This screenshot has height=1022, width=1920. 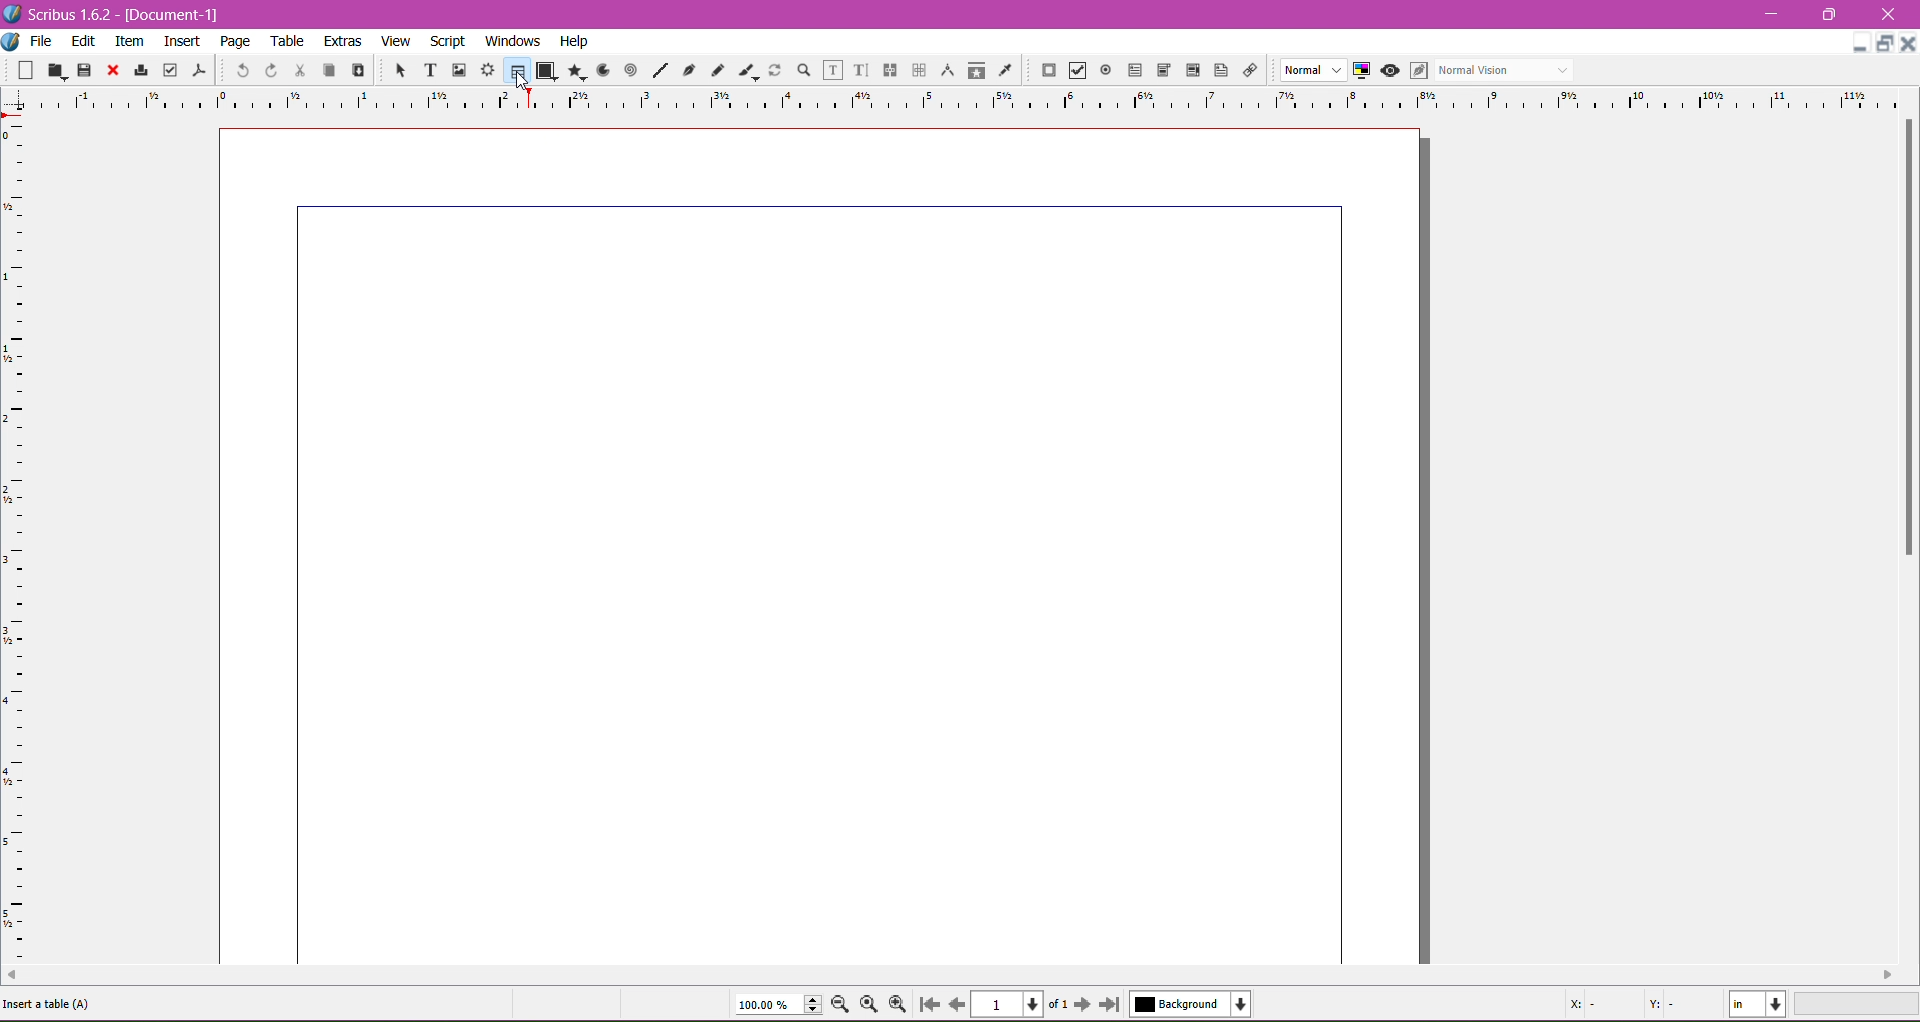 What do you see at coordinates (1085, 1003) in the screenshot?
I see `Next Page` at bounding box center [1085, 1003].